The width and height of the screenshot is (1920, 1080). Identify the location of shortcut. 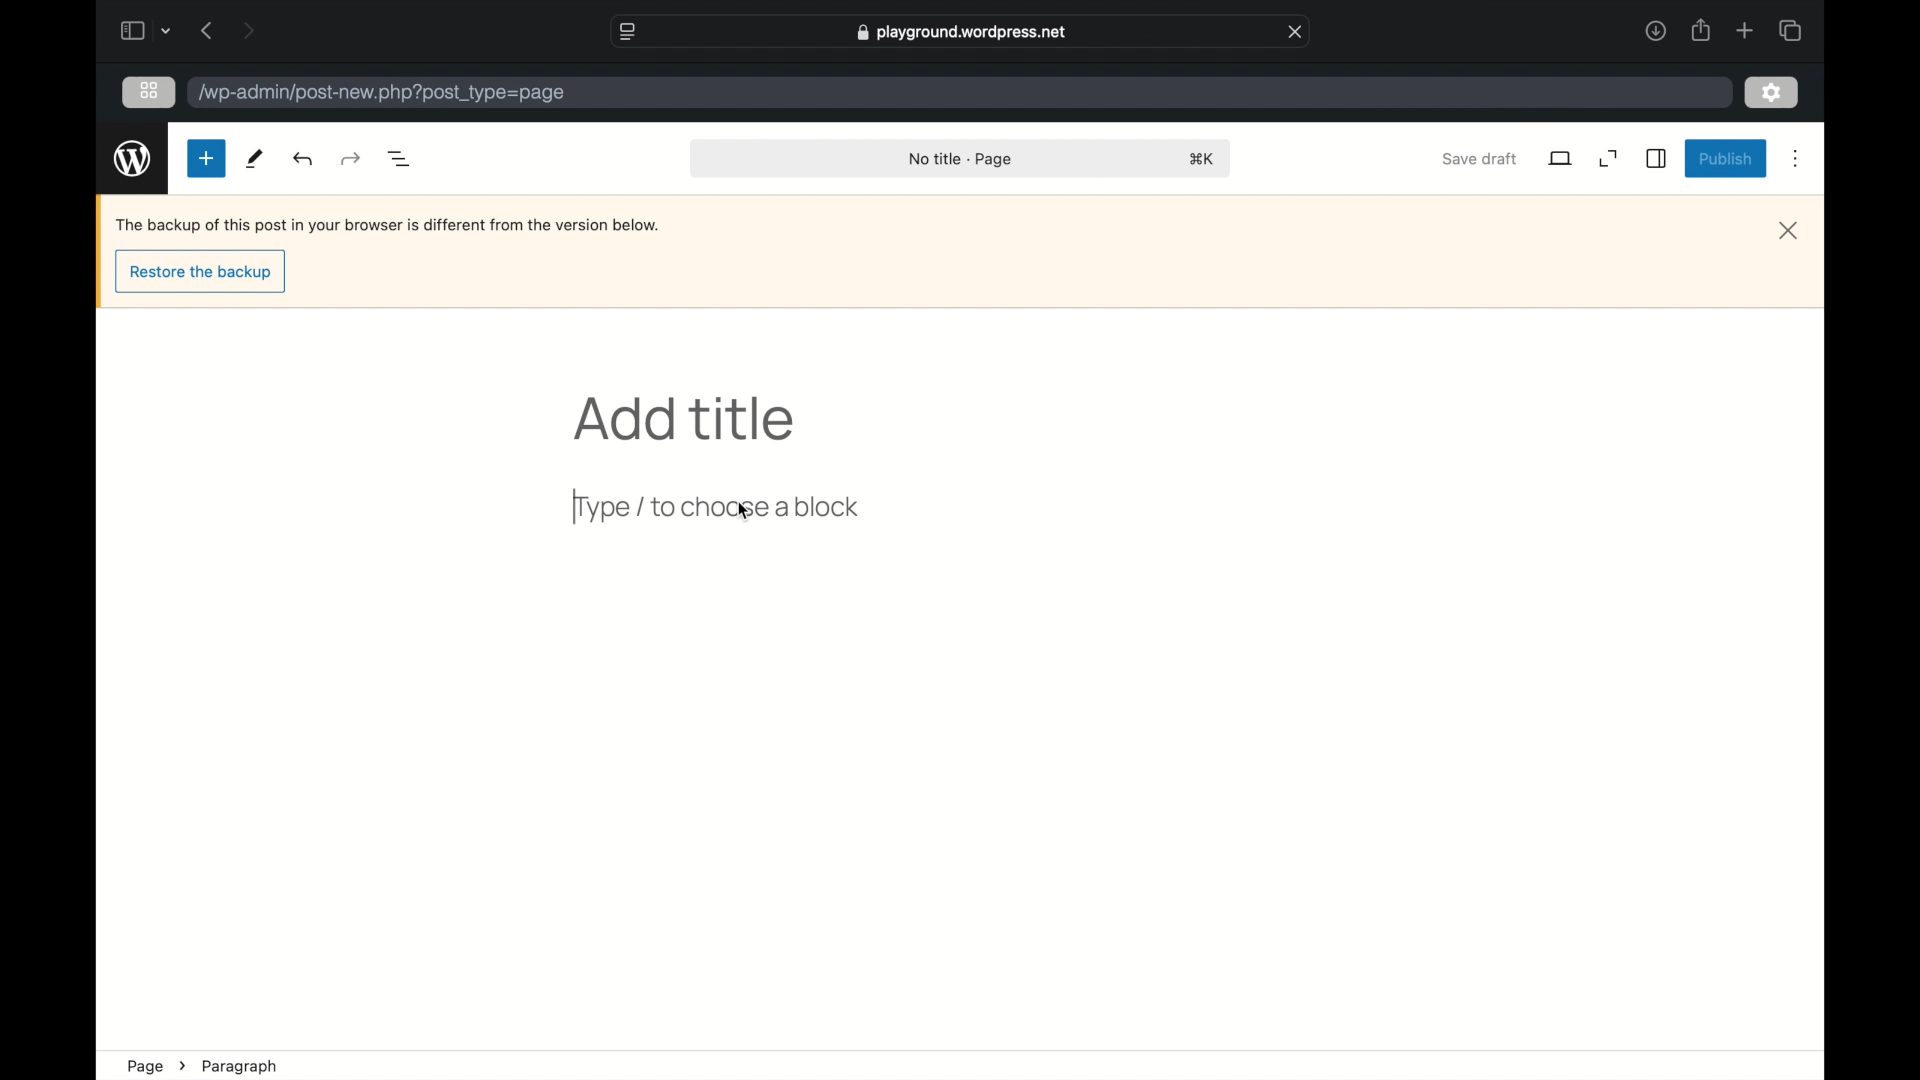
(1202, 159).